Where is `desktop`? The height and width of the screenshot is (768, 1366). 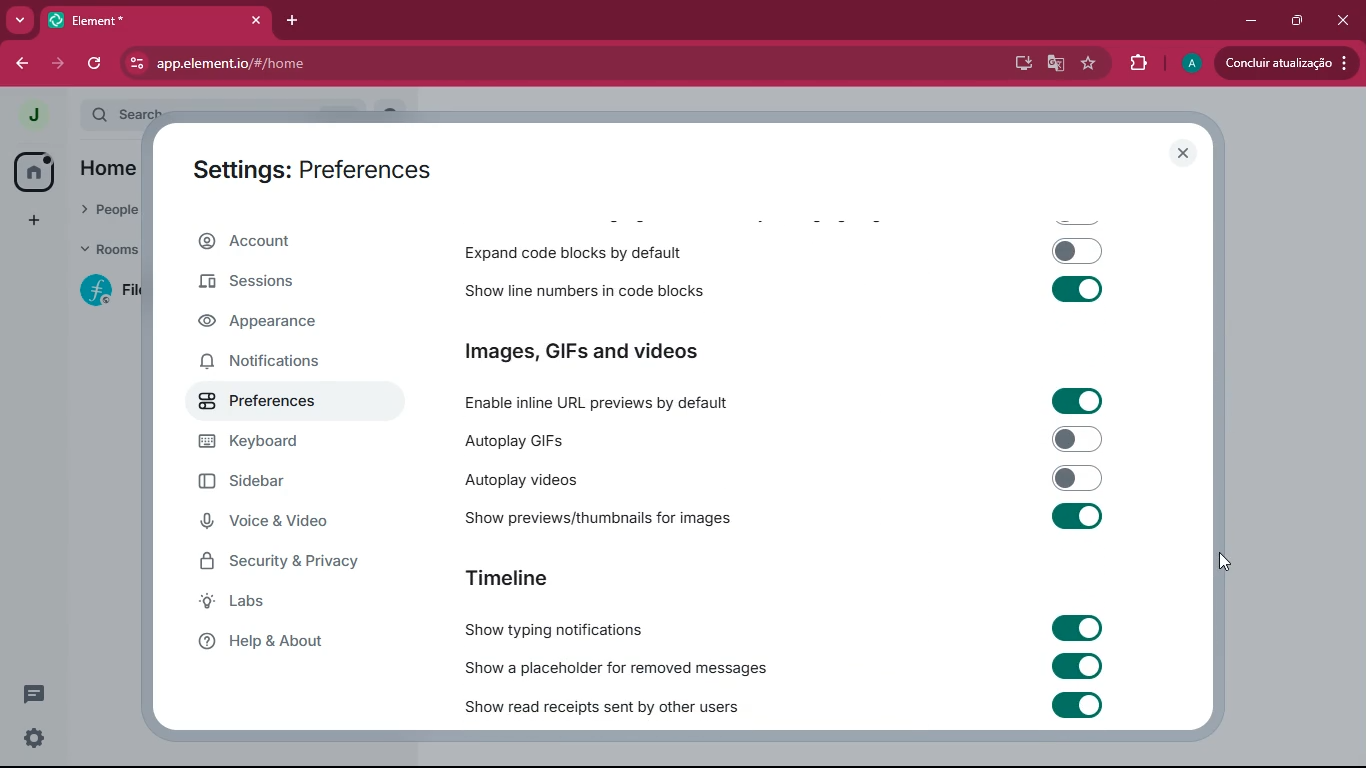 desktop is located at coordinates (1019, 64).